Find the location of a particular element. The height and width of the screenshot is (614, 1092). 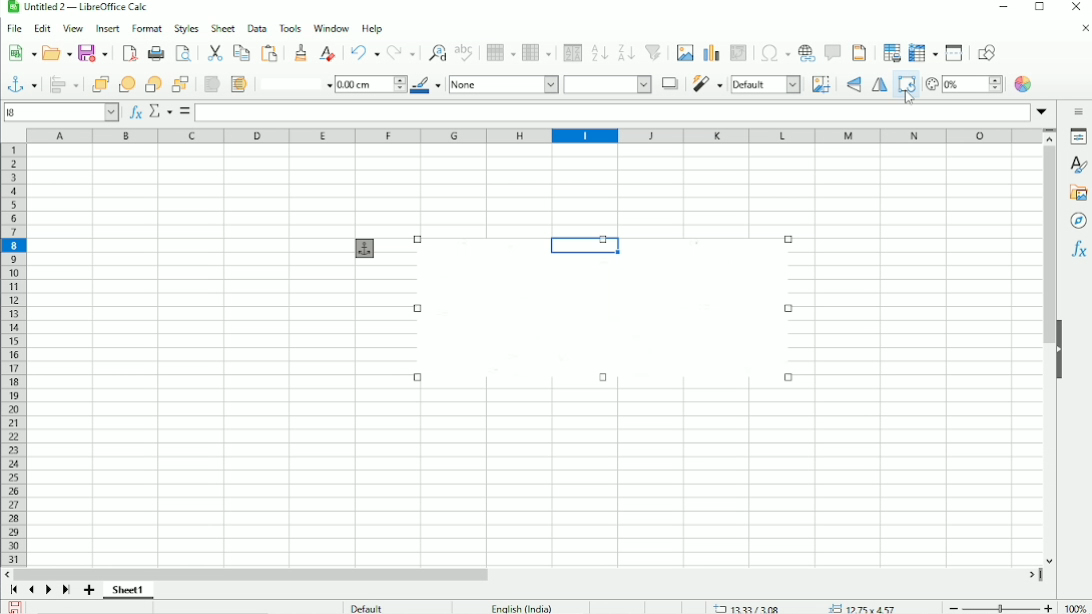

Export as PDF is located at coordinates (129, 53).